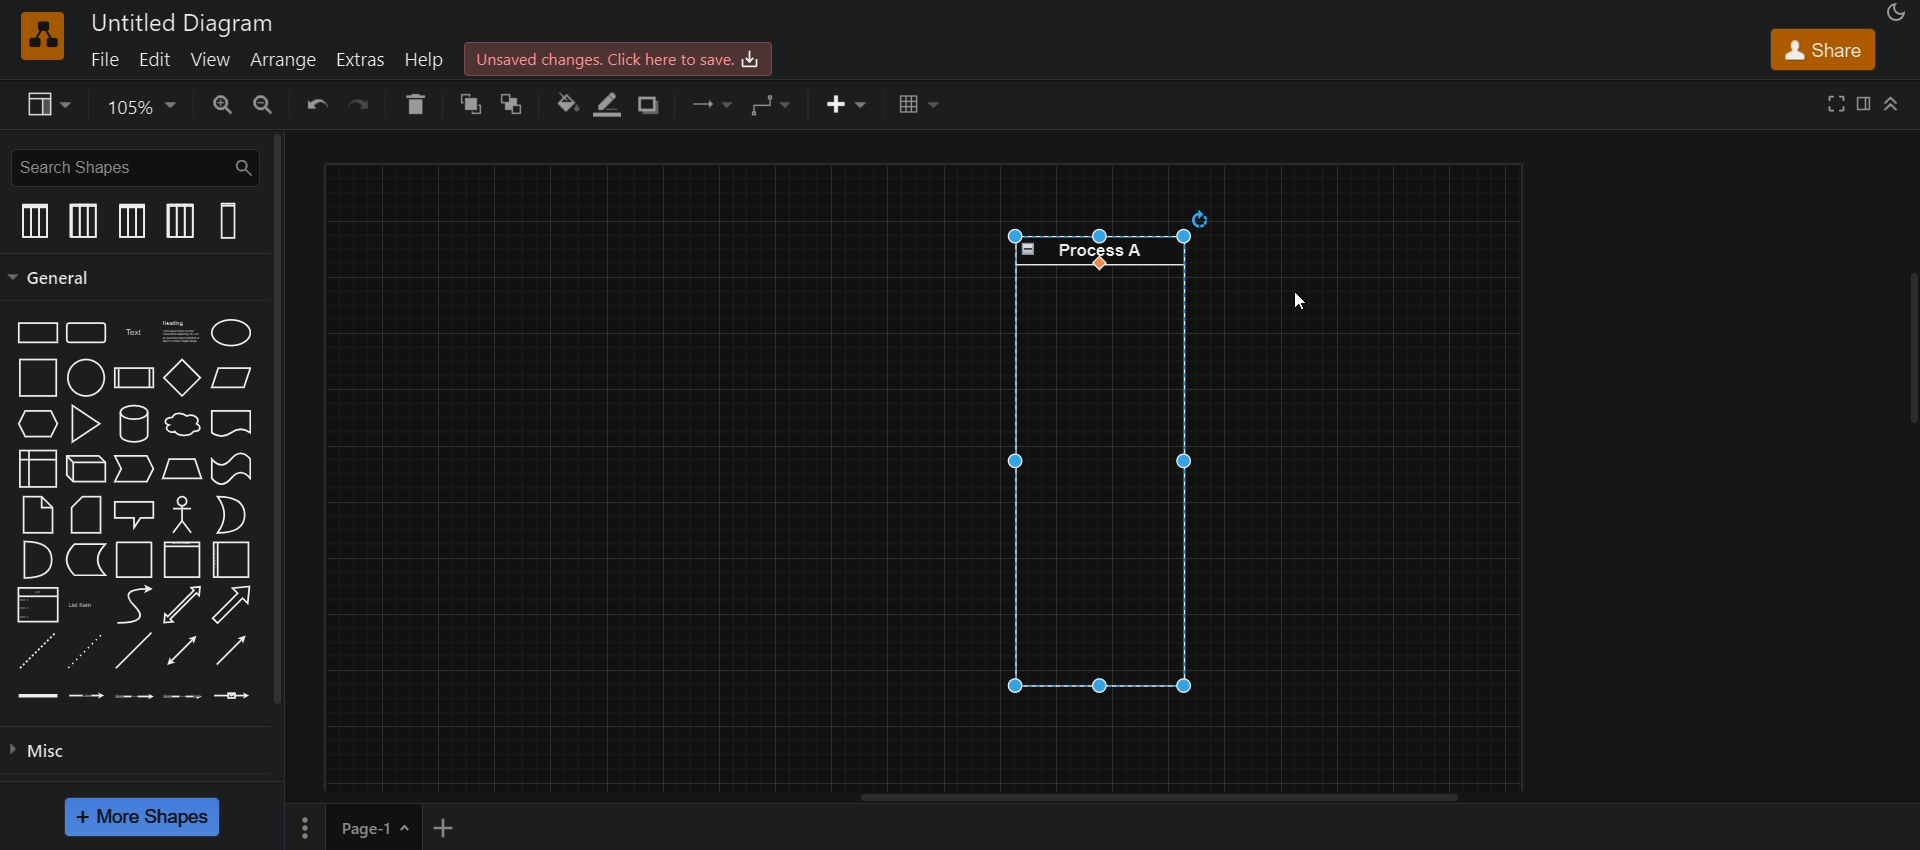 The width and height of the screenshot is (1920, 850). Describe the element at coordinates (915, 103) in the screenshot. I see `table` at that location.